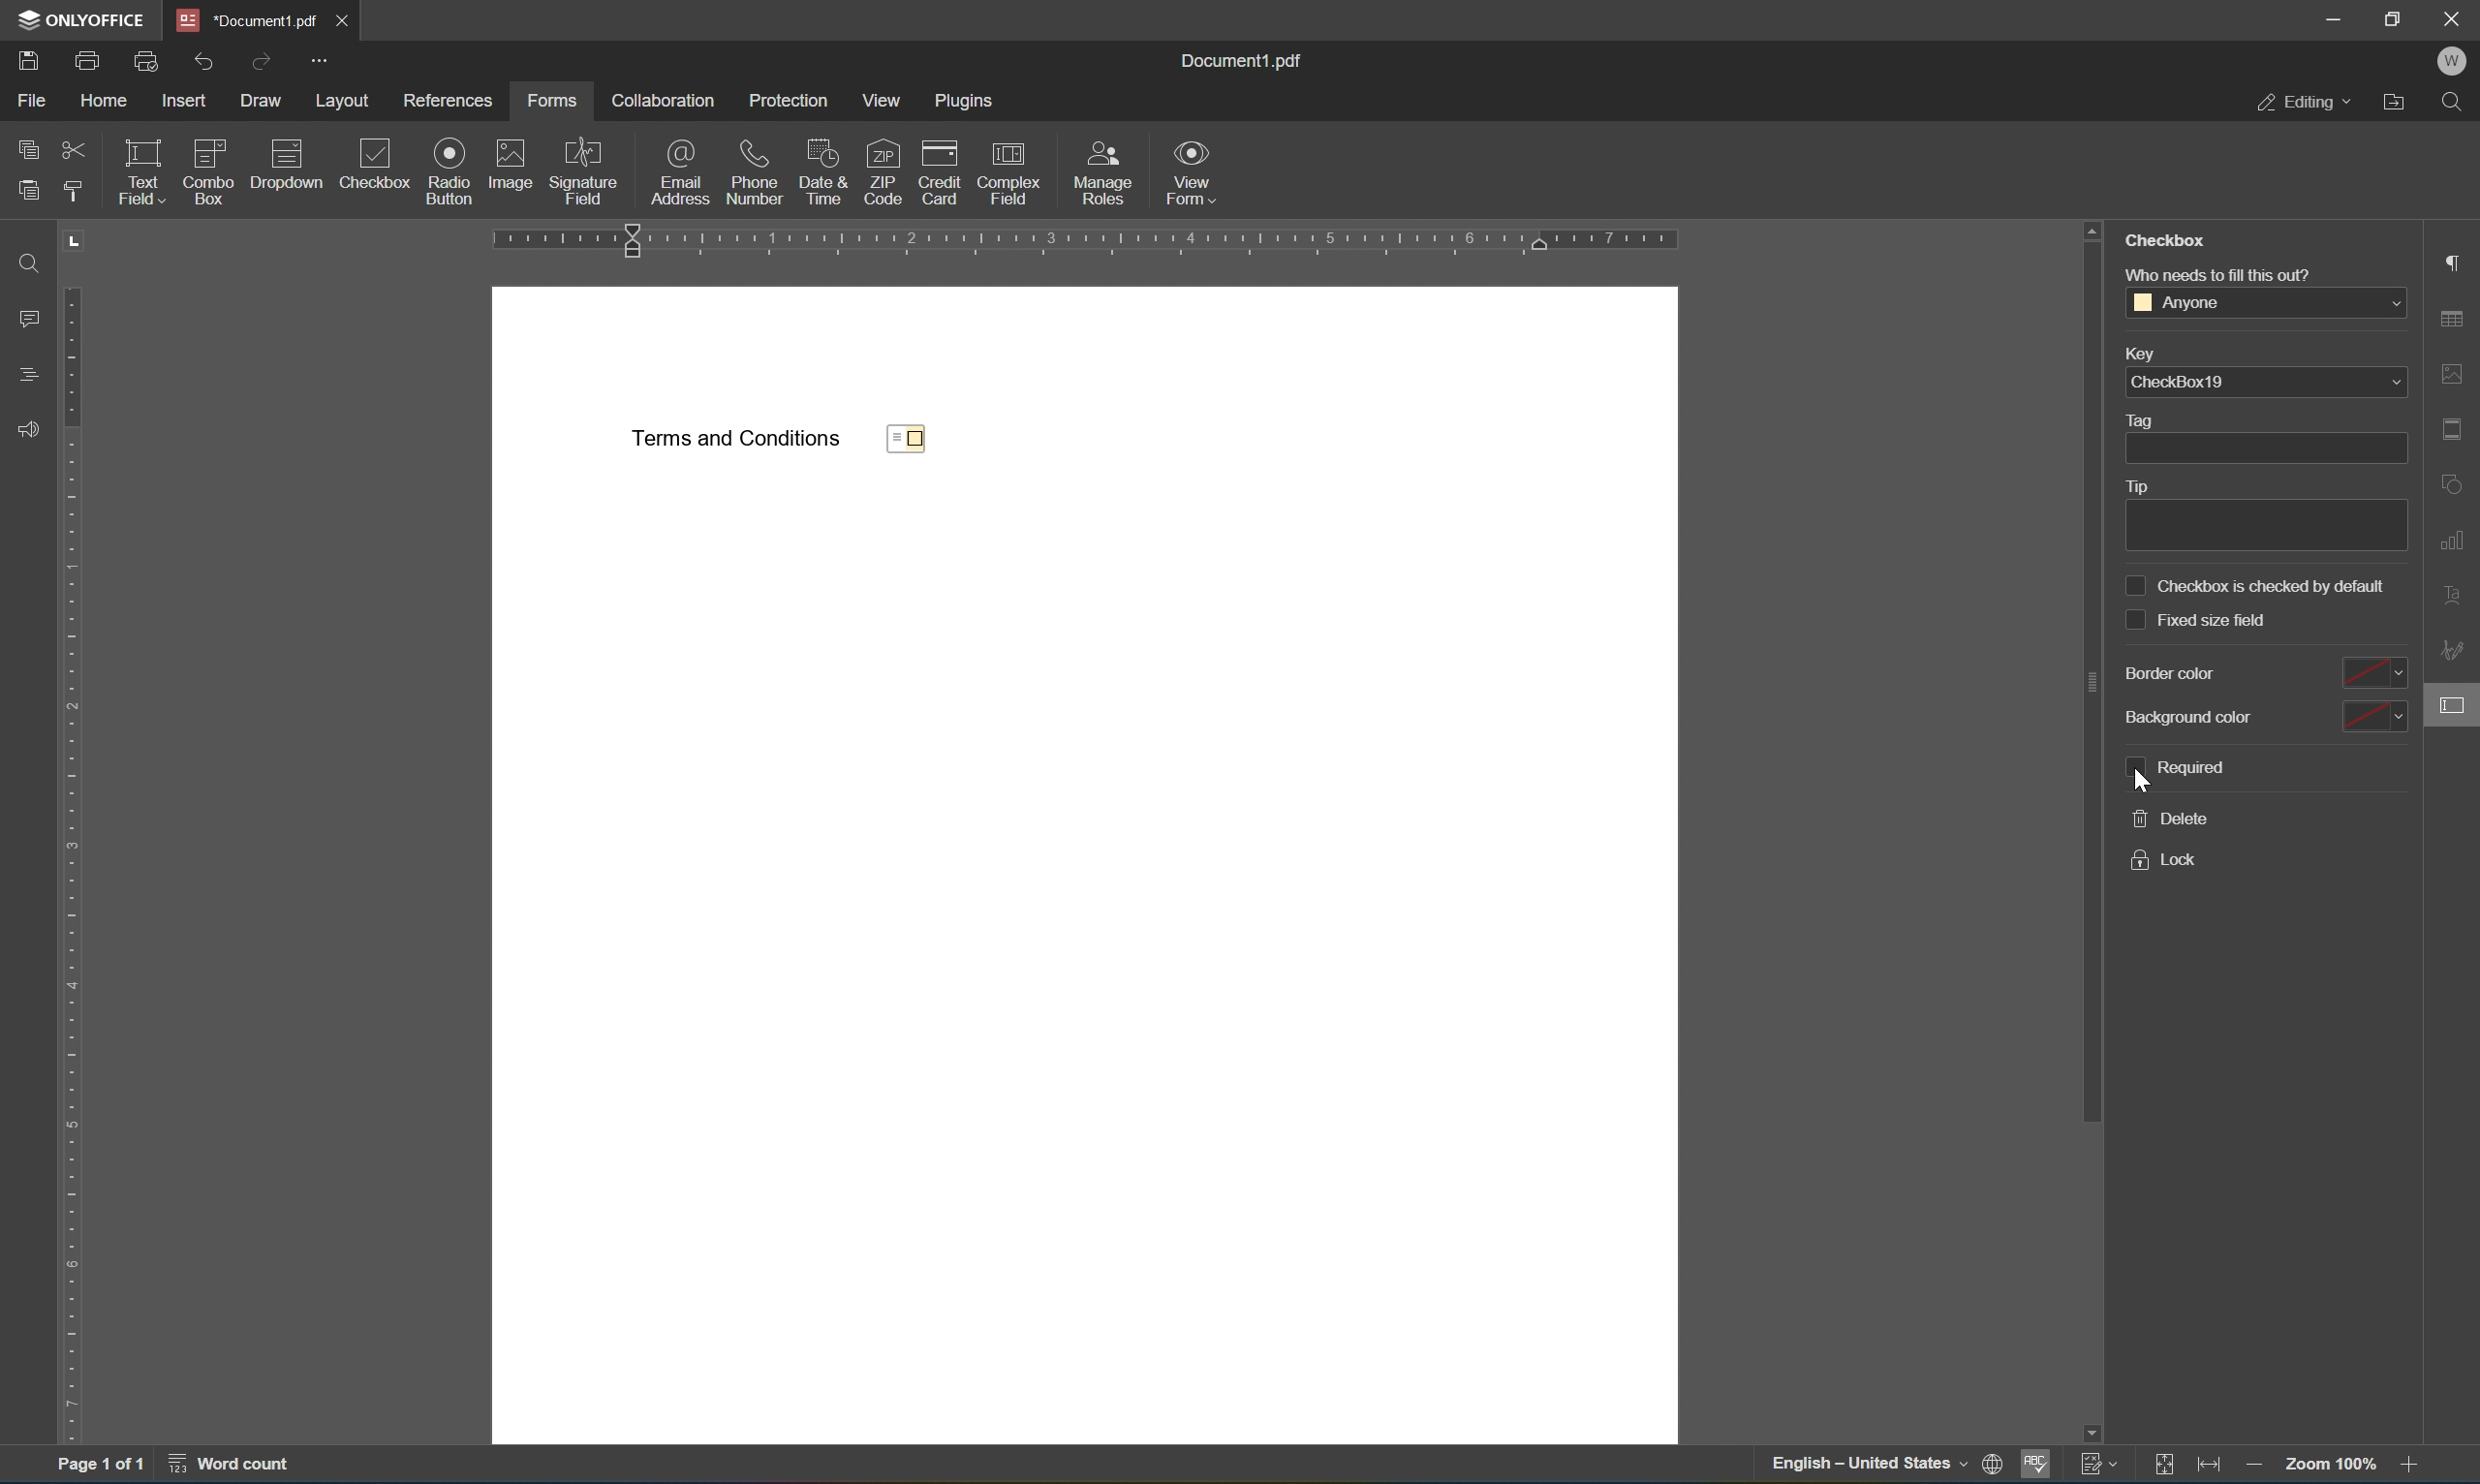  I want to click on insert, so click(186, 103).